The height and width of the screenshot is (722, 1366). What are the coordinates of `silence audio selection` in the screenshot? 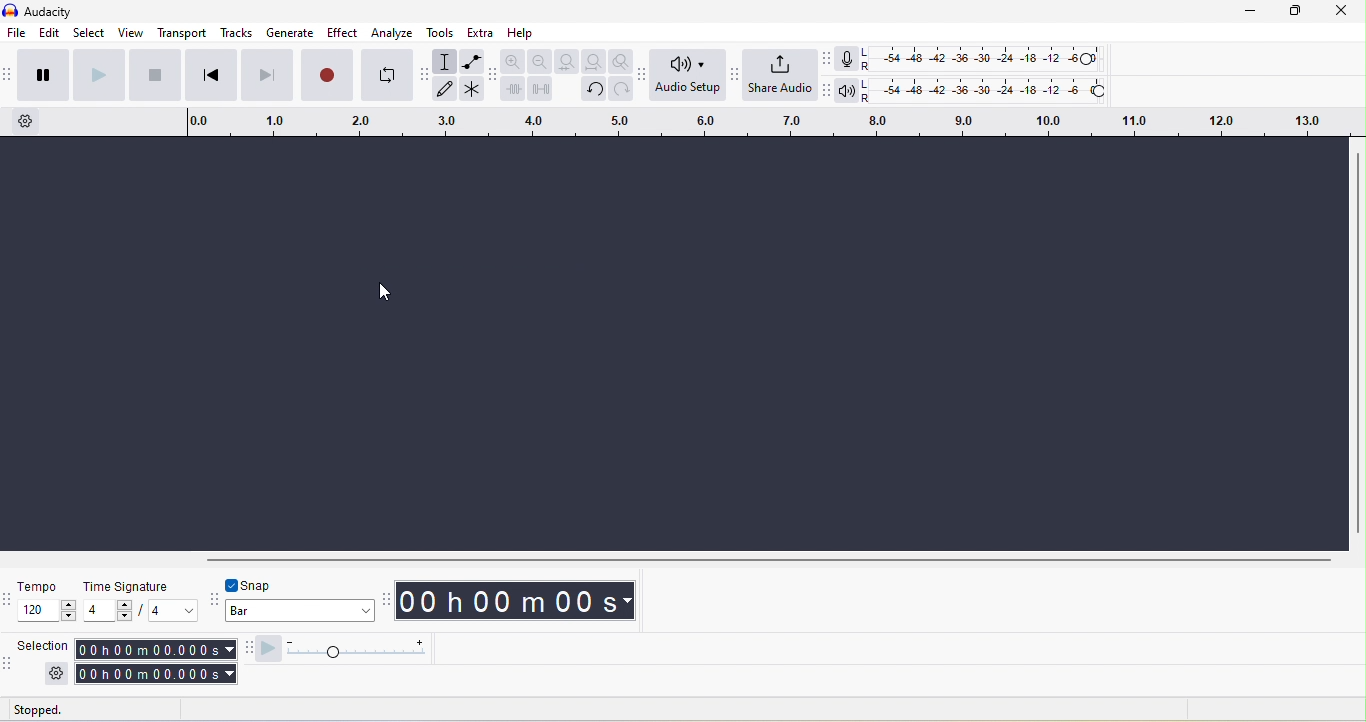 It's located at (540, 89).